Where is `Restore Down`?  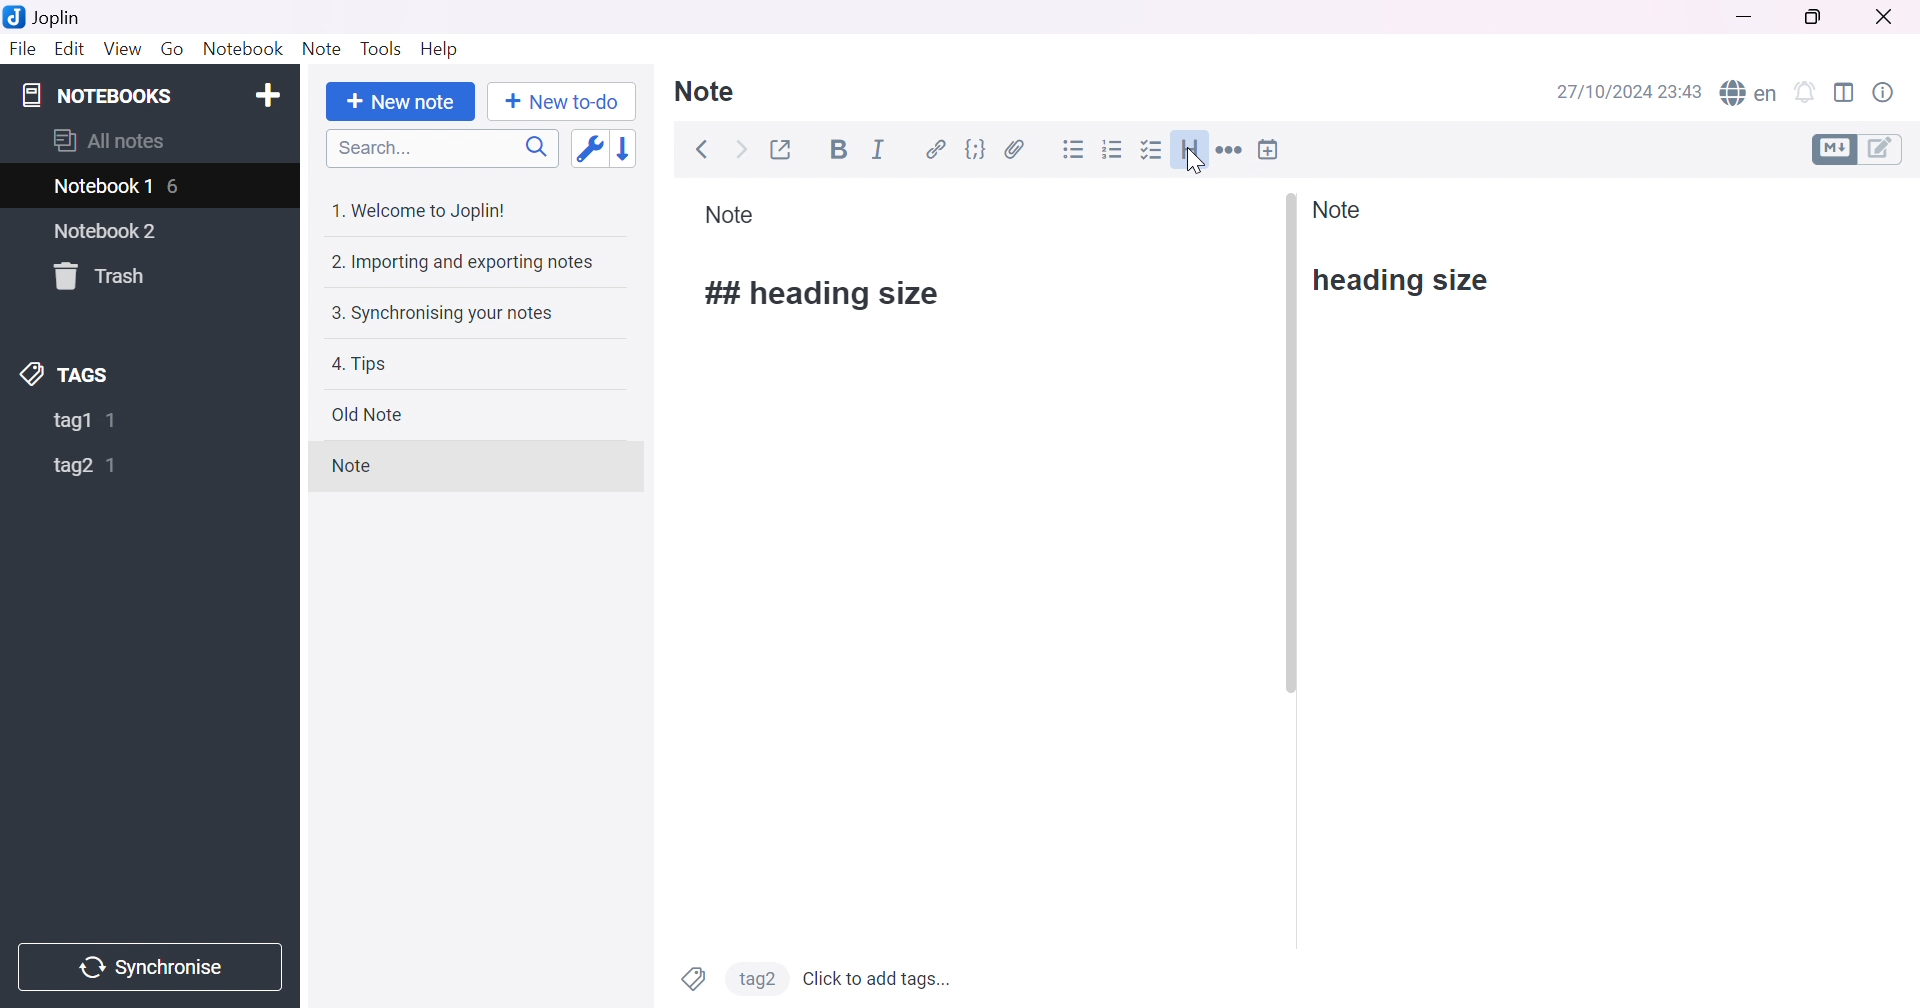 Restore Down is located at coordinates (1821, 17).